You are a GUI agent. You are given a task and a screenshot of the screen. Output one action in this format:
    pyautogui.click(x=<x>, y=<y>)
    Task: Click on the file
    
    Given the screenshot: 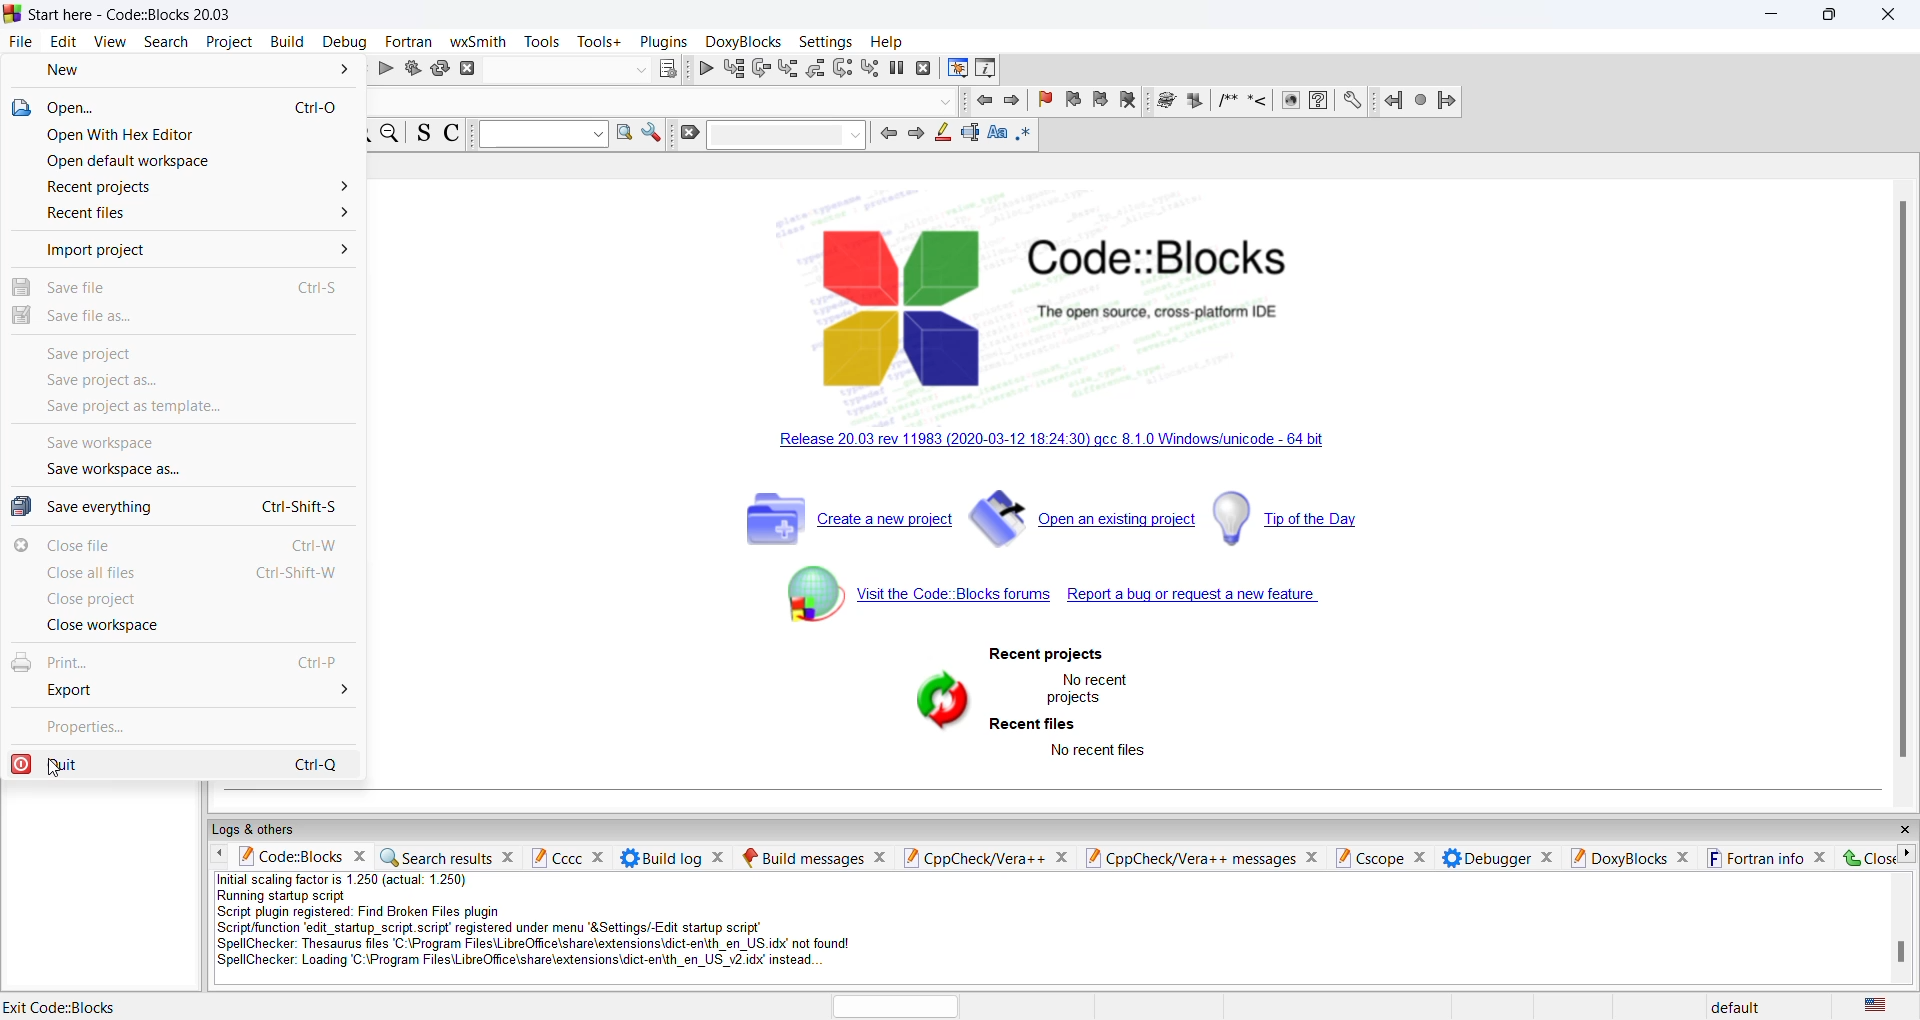 What is the action you would take?
    pyautogui.click(x=25, y=42)
    